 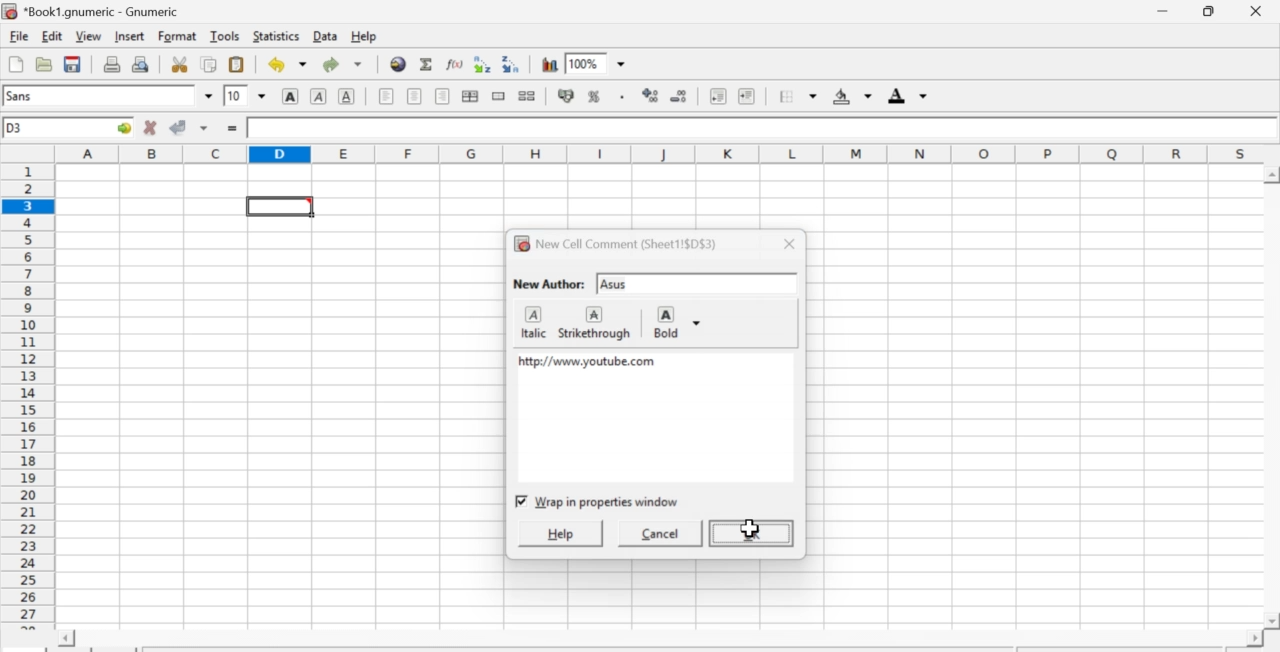 I want to click on Undo, so click(x=285, y=64).